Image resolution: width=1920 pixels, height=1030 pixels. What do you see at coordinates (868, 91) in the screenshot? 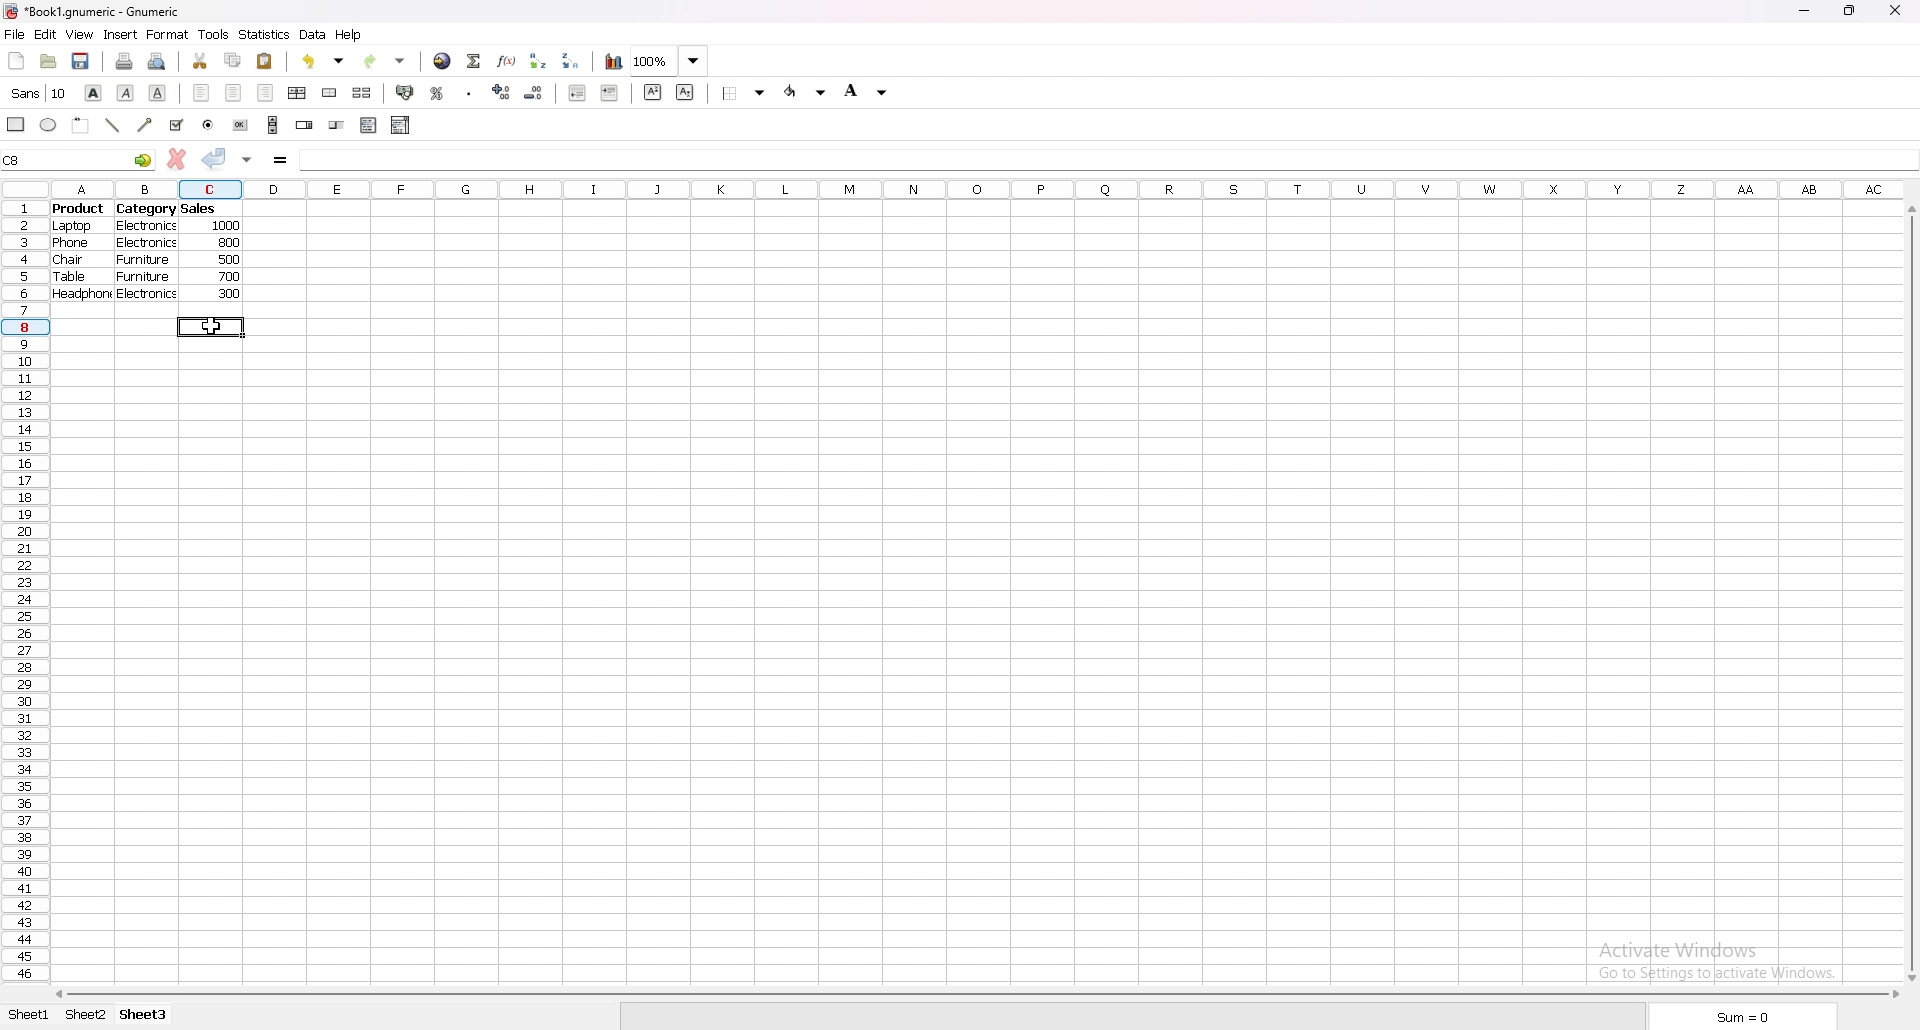
I see `background` at bounding box center [868, 91].